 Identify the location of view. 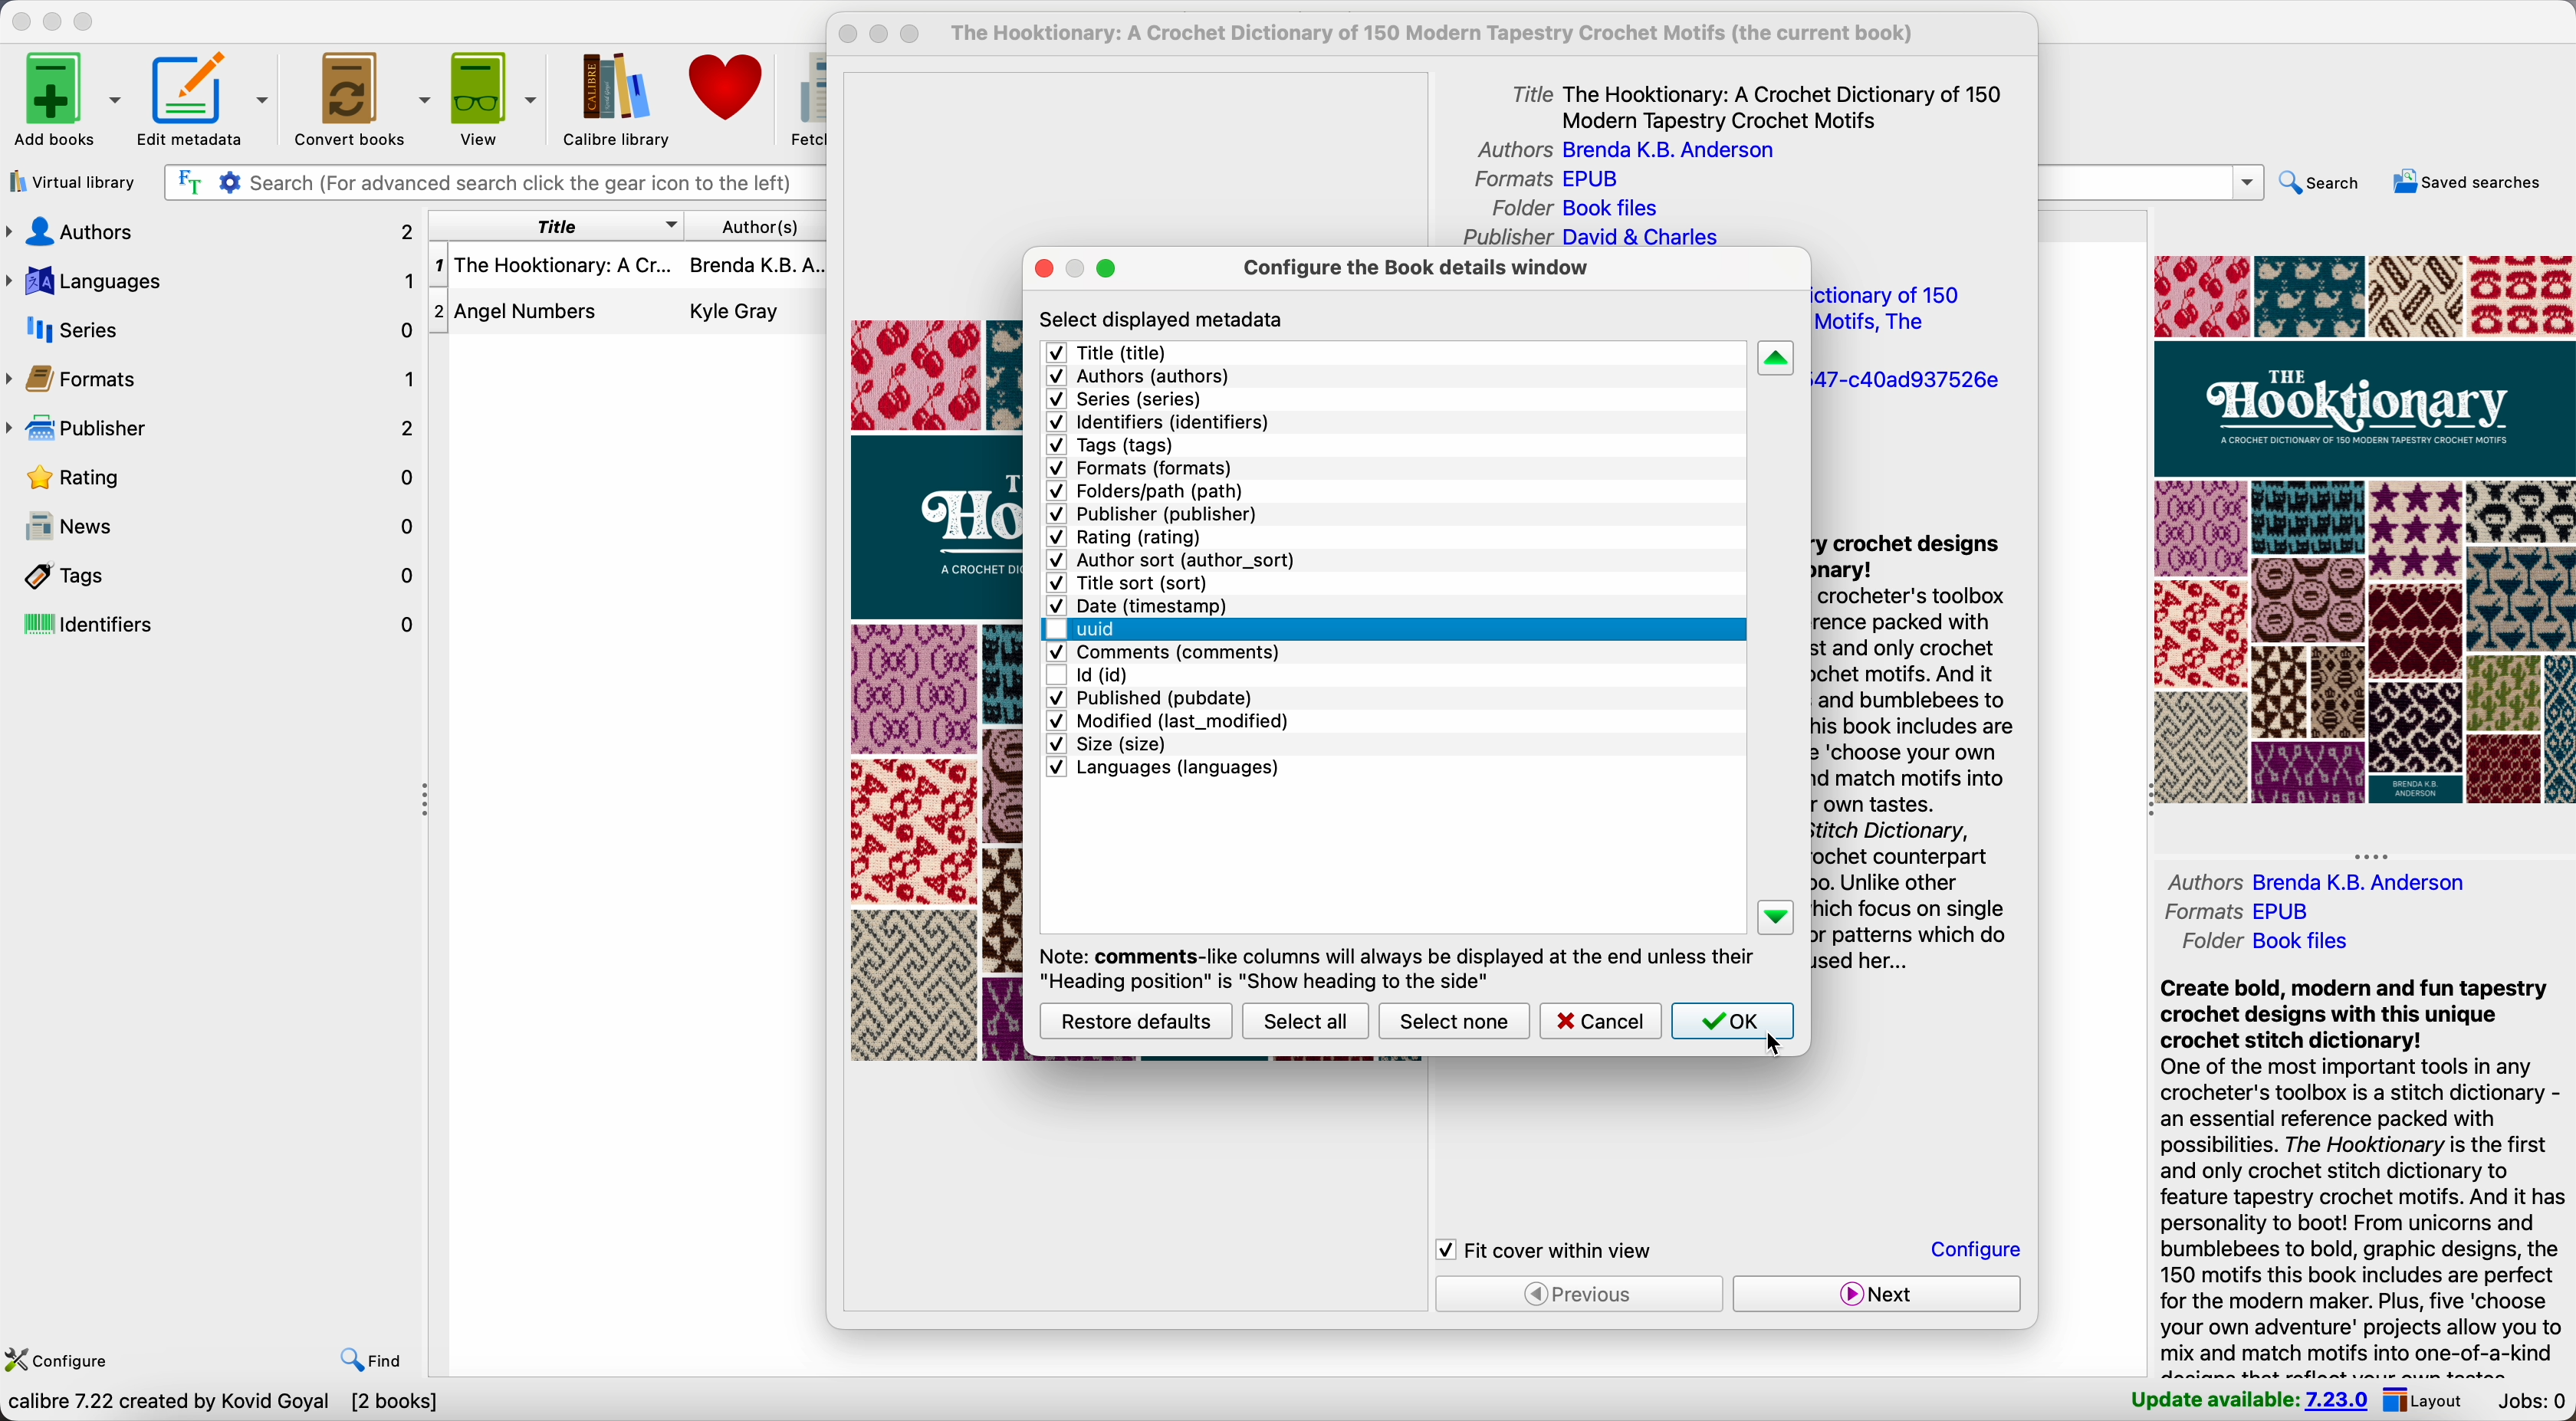
(493, 97).